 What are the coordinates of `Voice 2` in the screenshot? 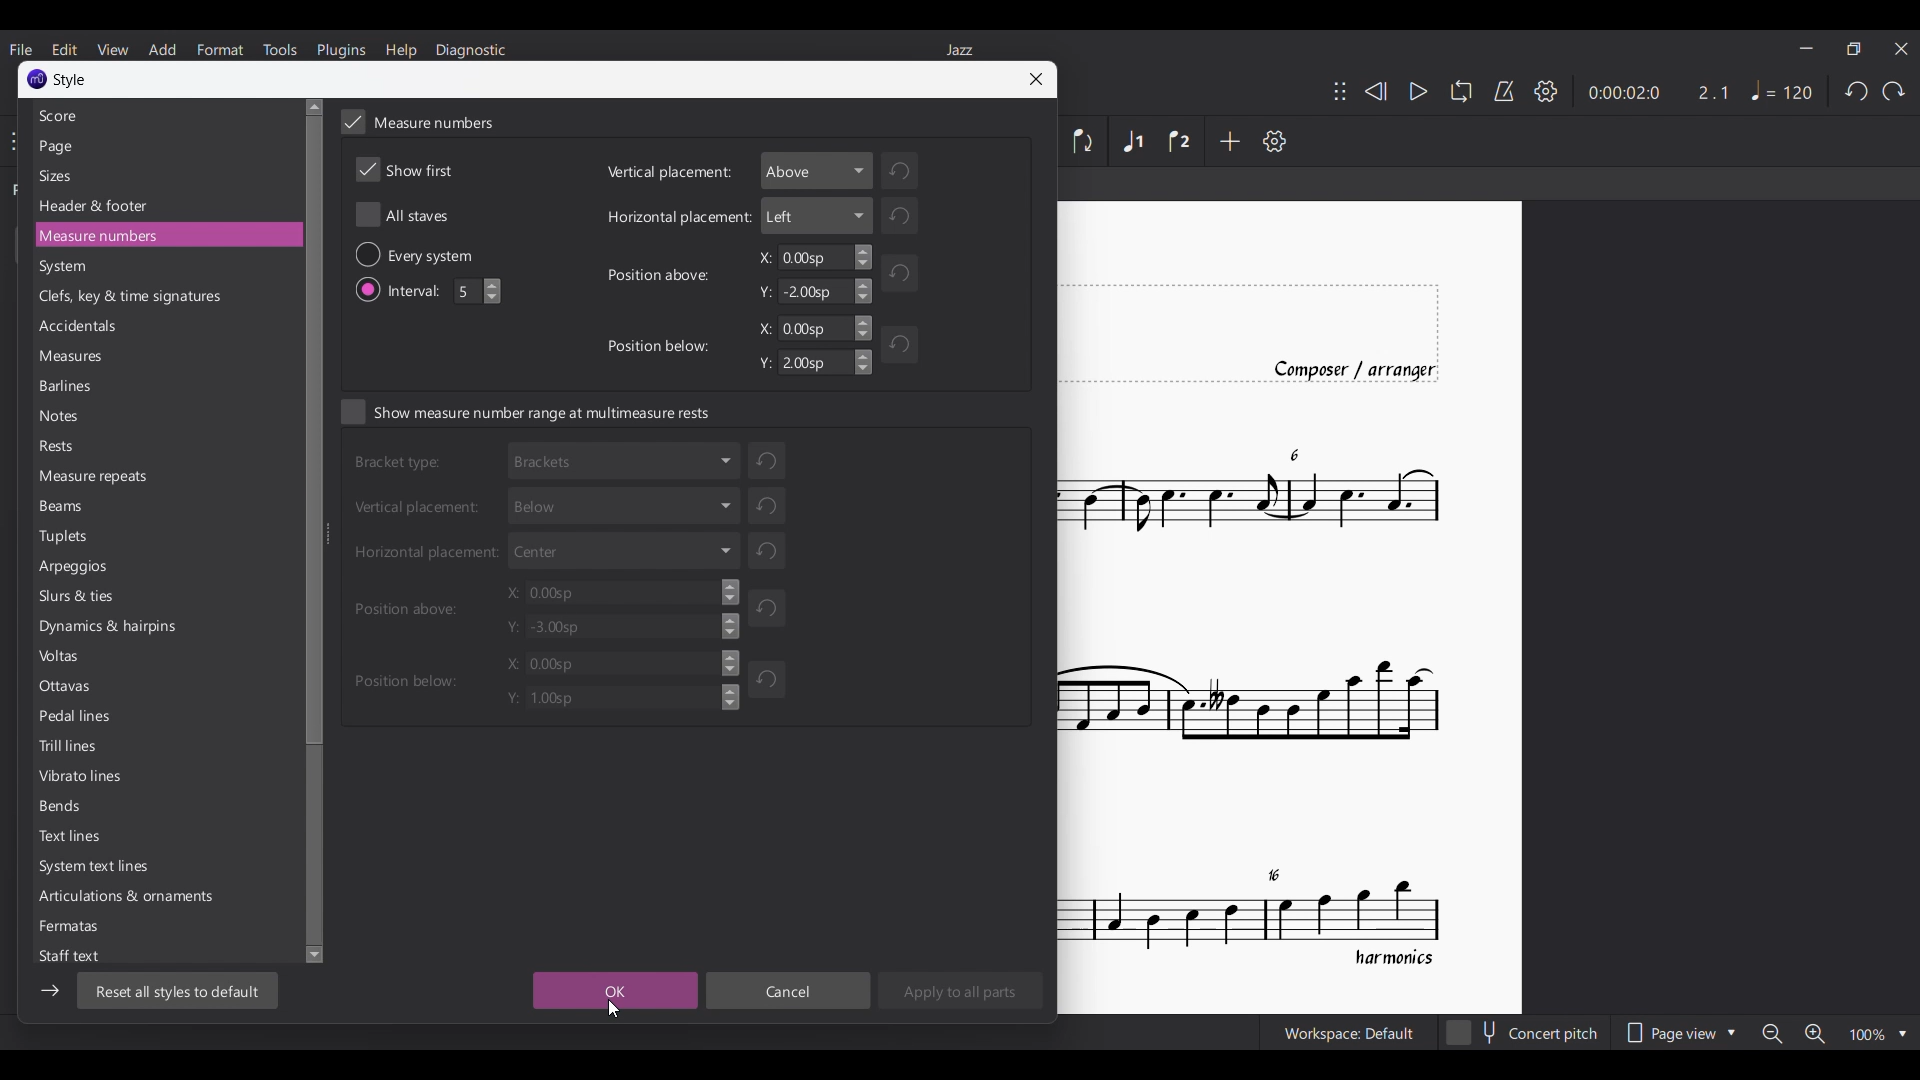 It's located at (1179, 141).